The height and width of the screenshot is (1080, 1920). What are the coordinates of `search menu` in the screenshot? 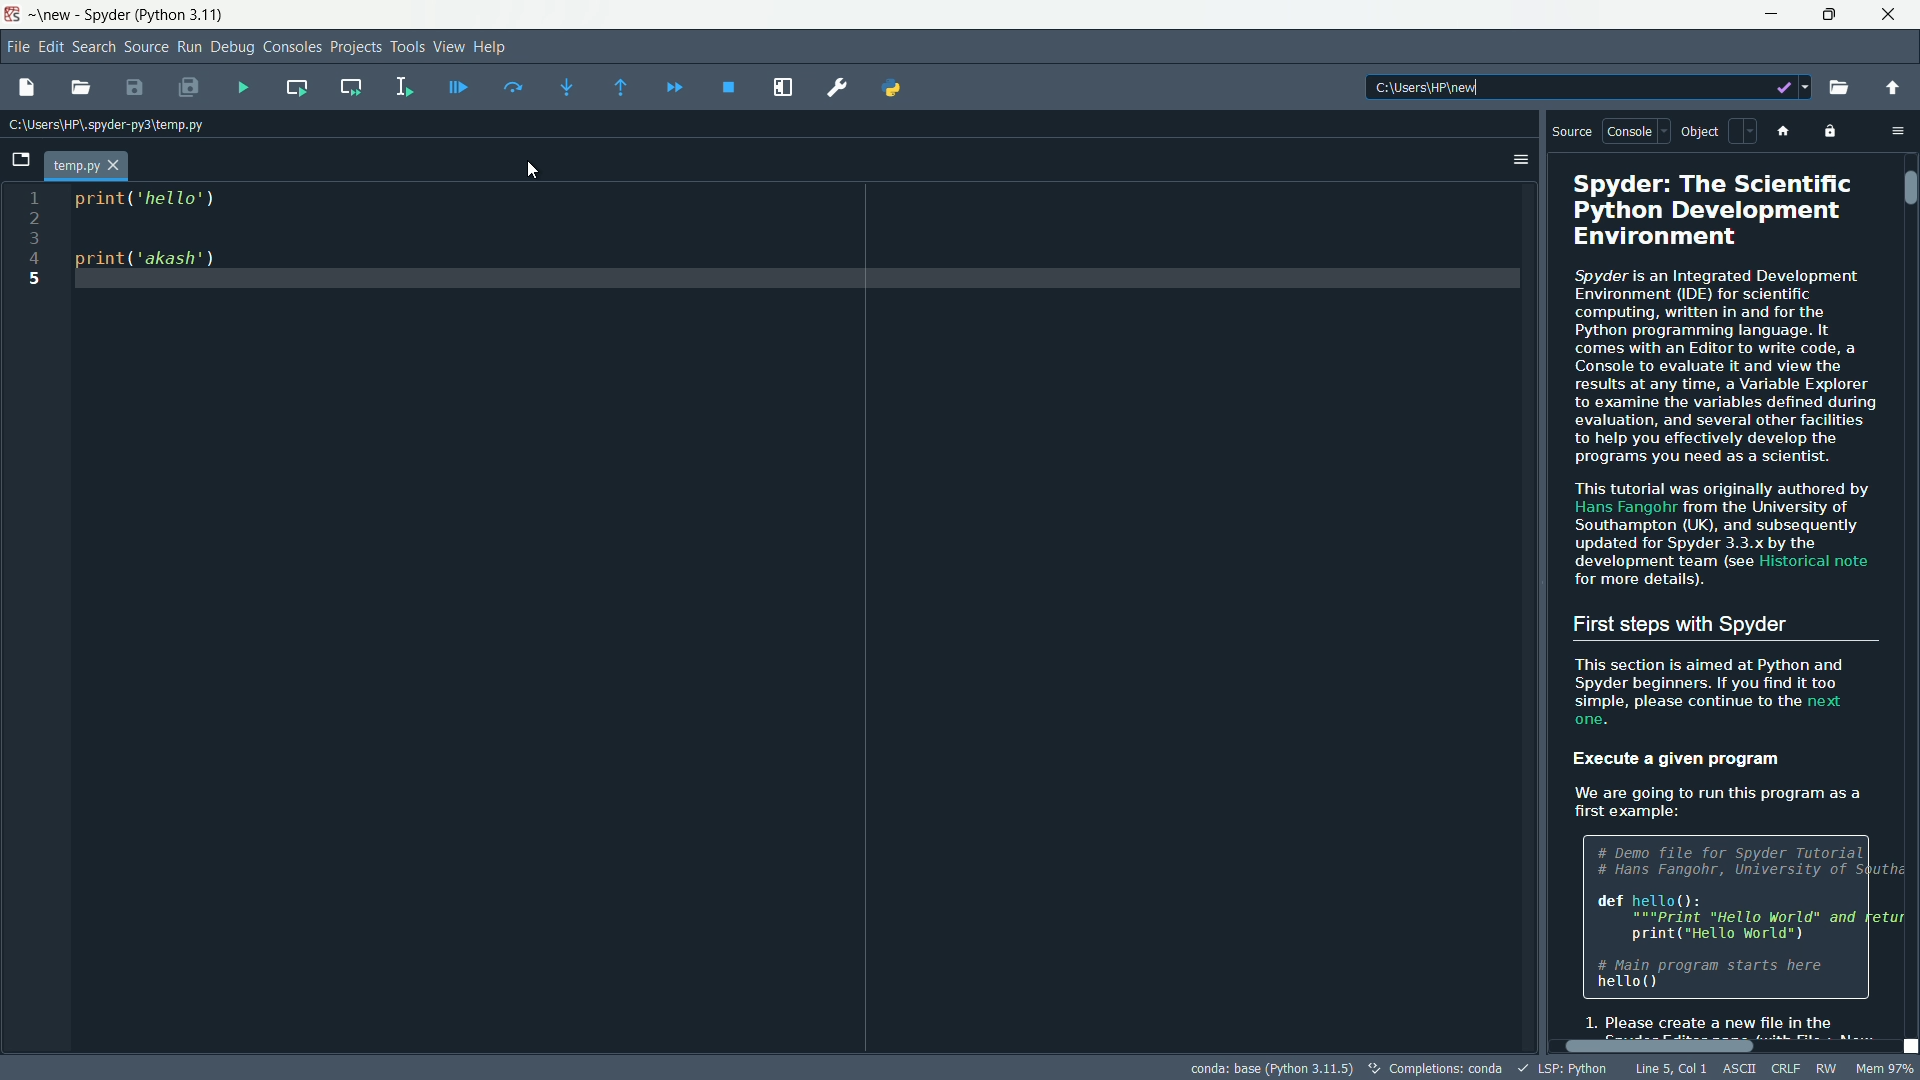 It's located at (93, 47).